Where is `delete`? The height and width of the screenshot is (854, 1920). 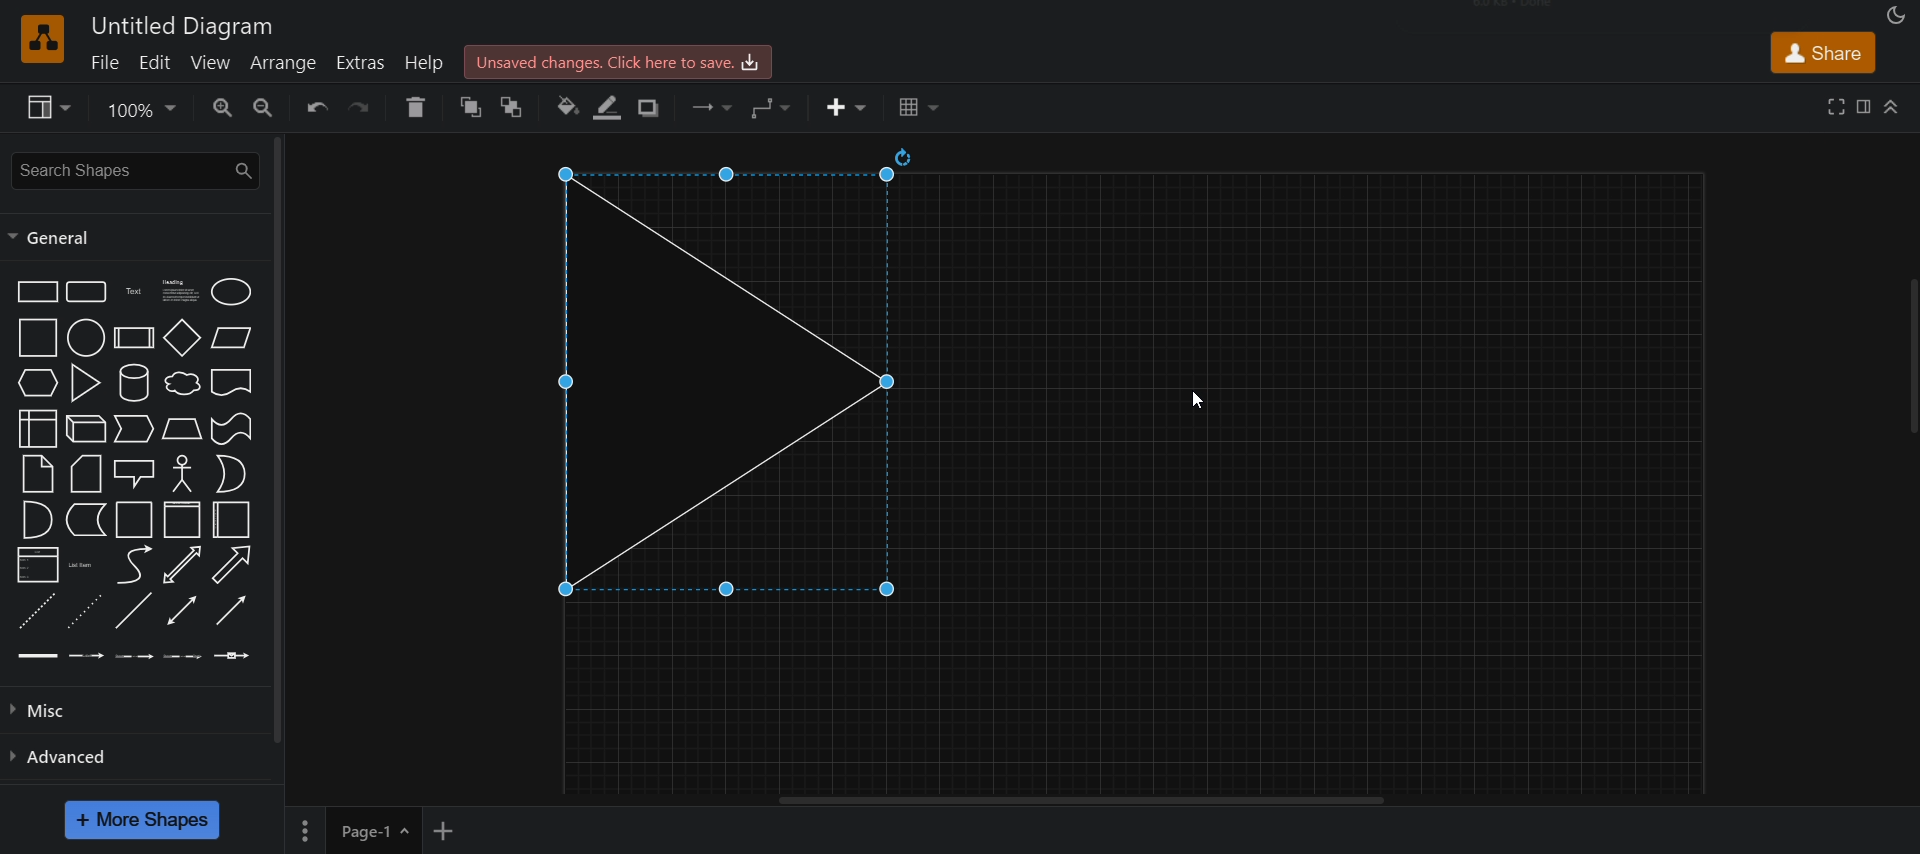
delete is located at coordinates (412, 104).